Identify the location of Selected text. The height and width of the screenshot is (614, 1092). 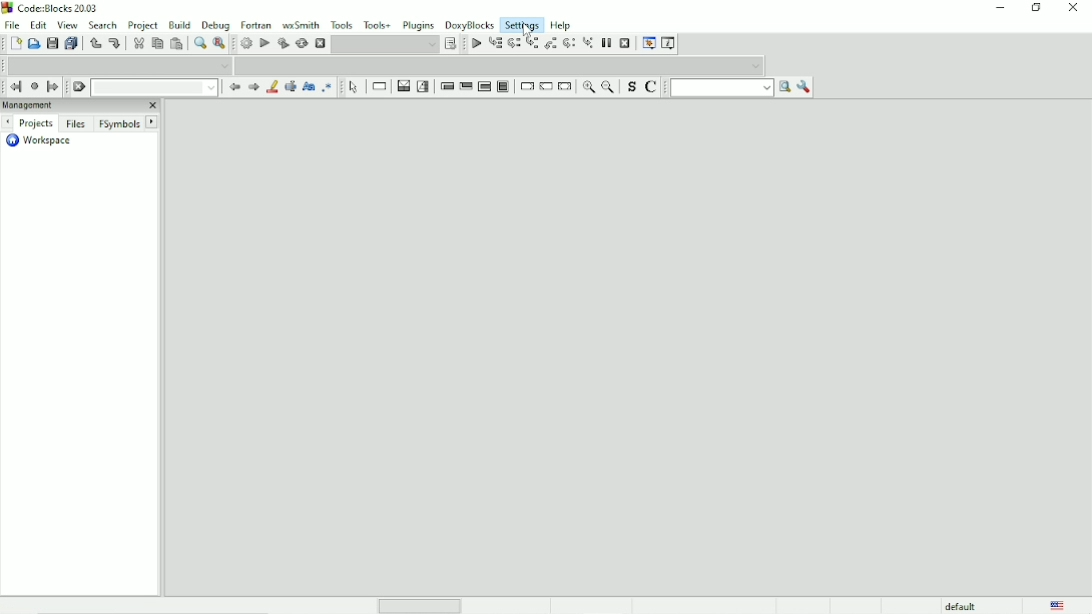
(291, 87).